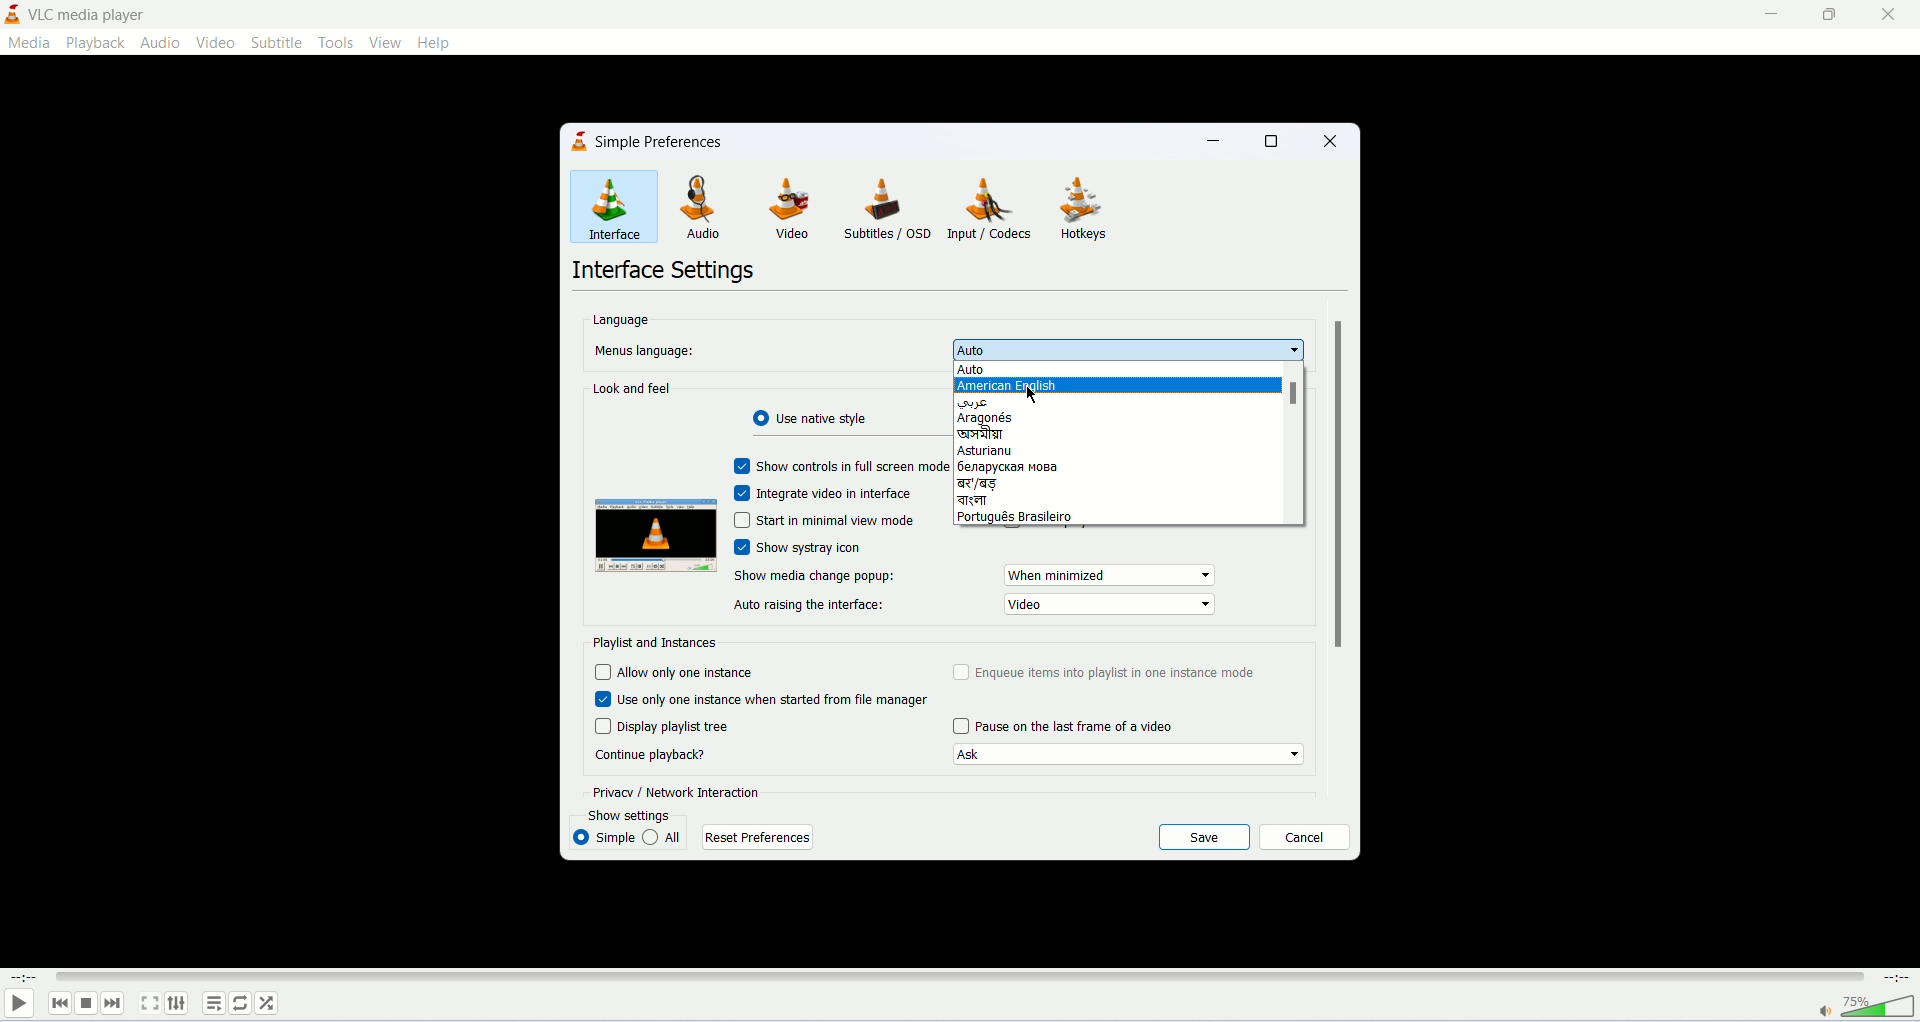  I want to click on enqueue items into playlist in one instance mode, so click(1106, 672).